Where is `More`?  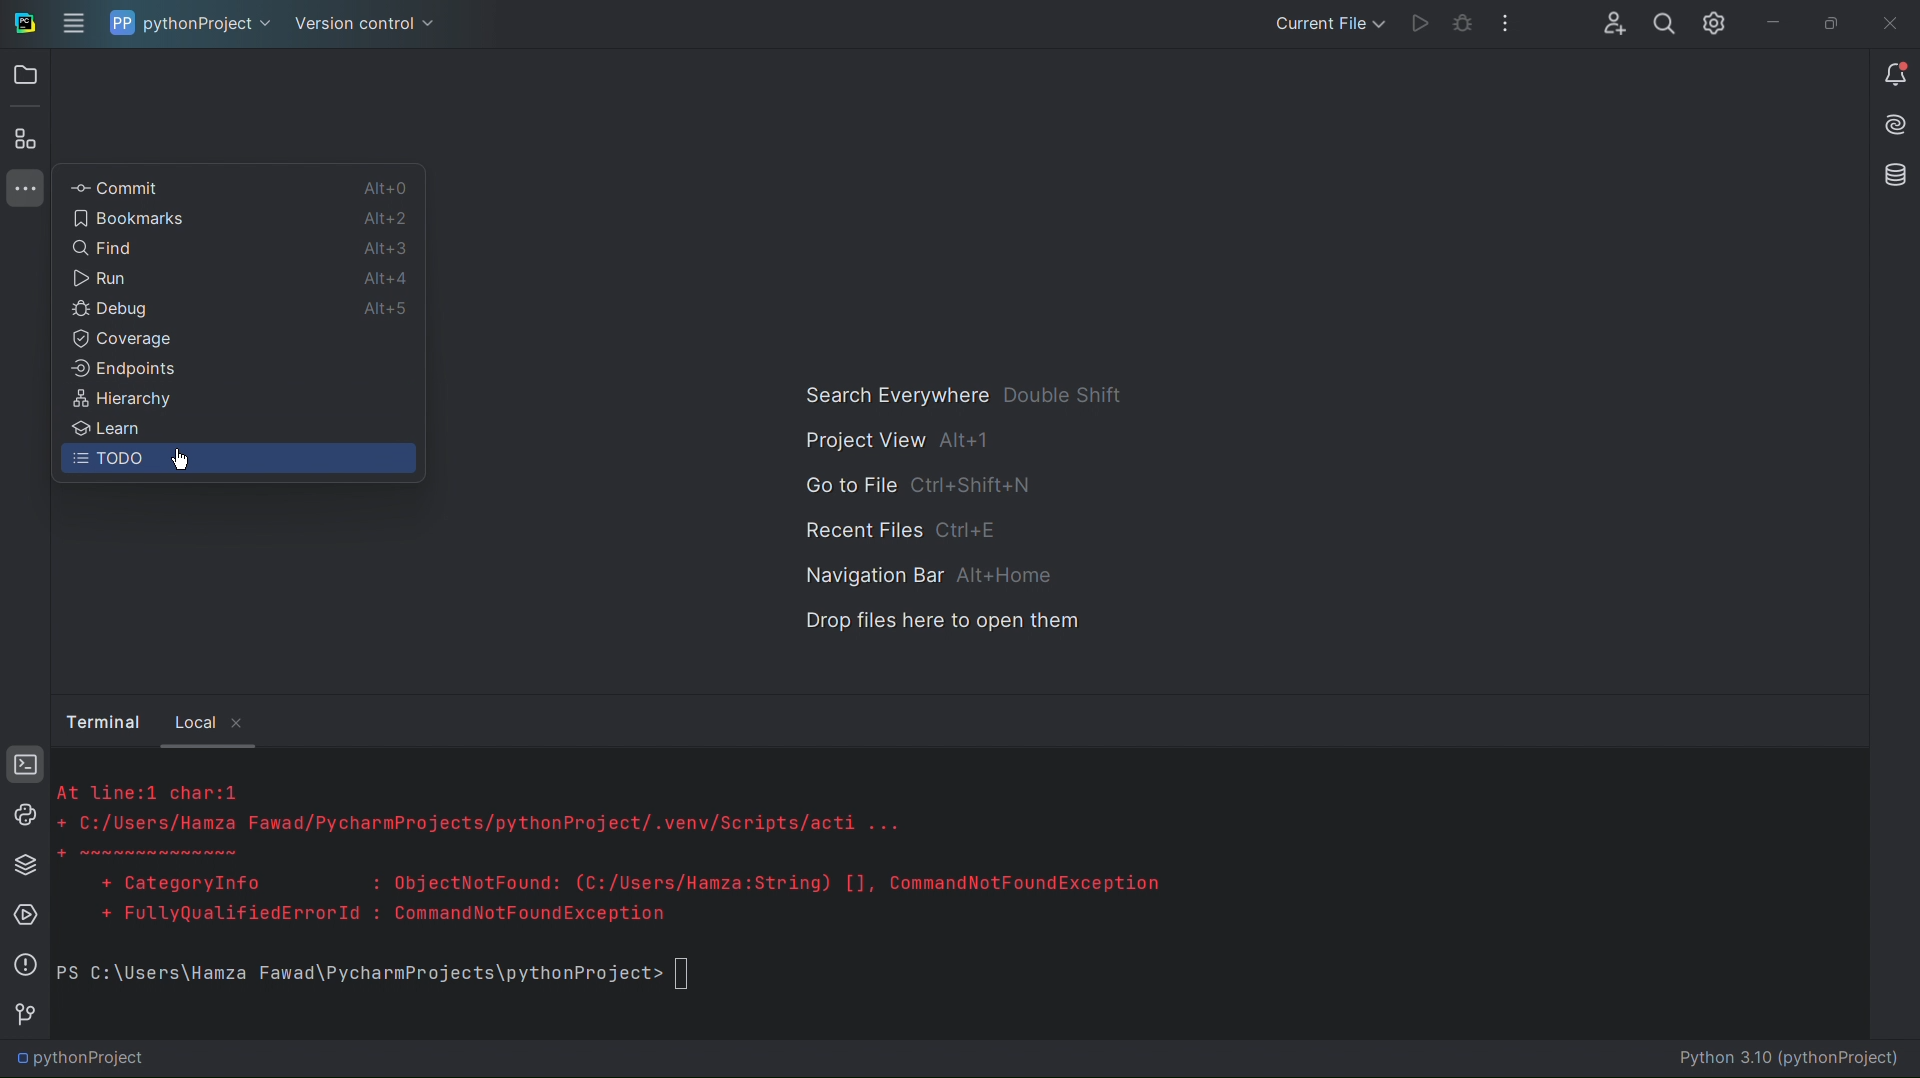 More is located at coordinates (1507, 20).